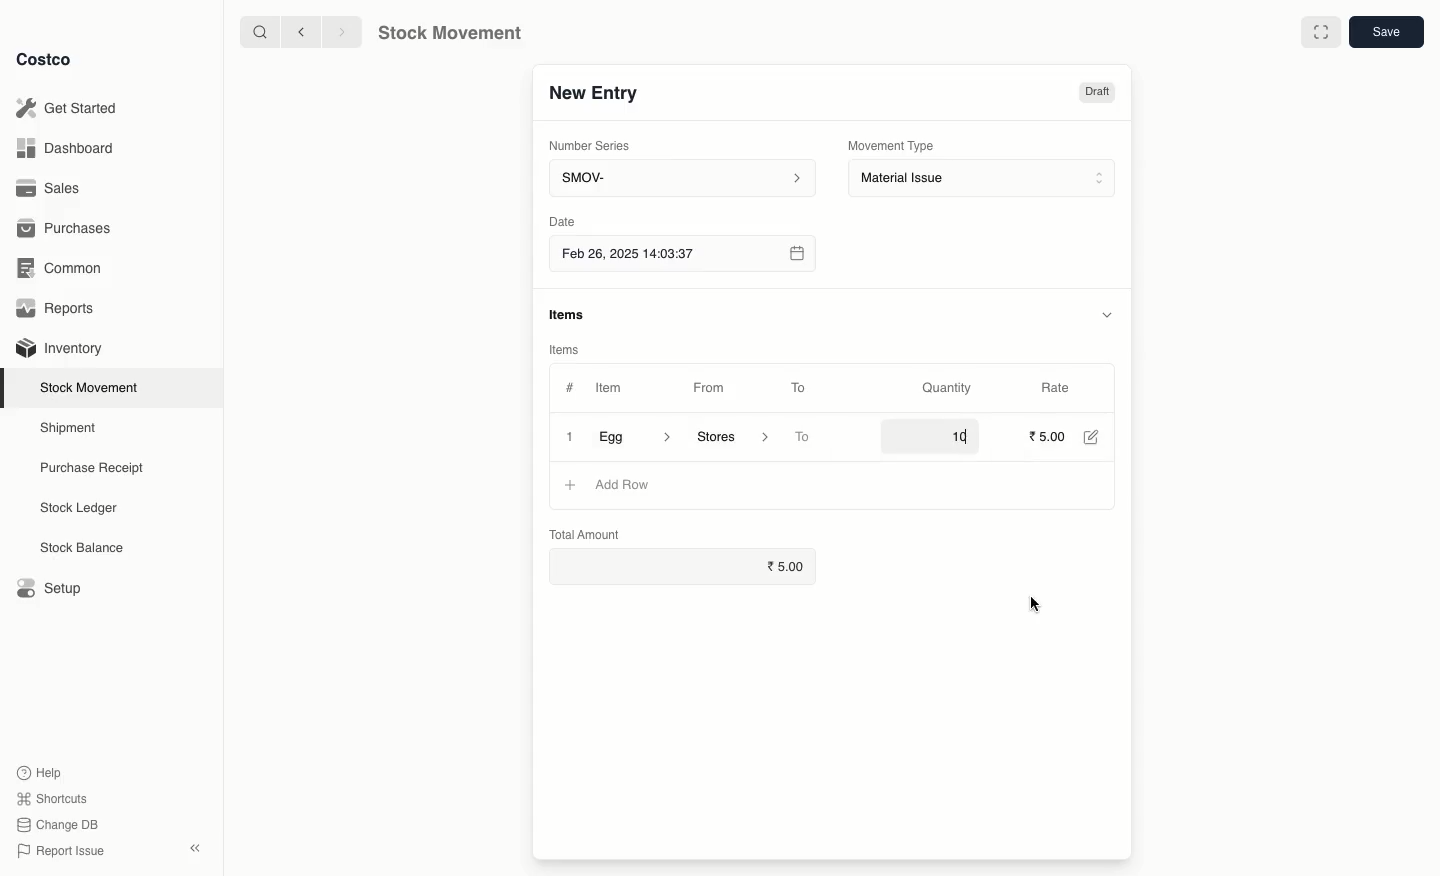  Describe the element at coordinates (51, 187) in the screenshot. I see `Sales` at that location.